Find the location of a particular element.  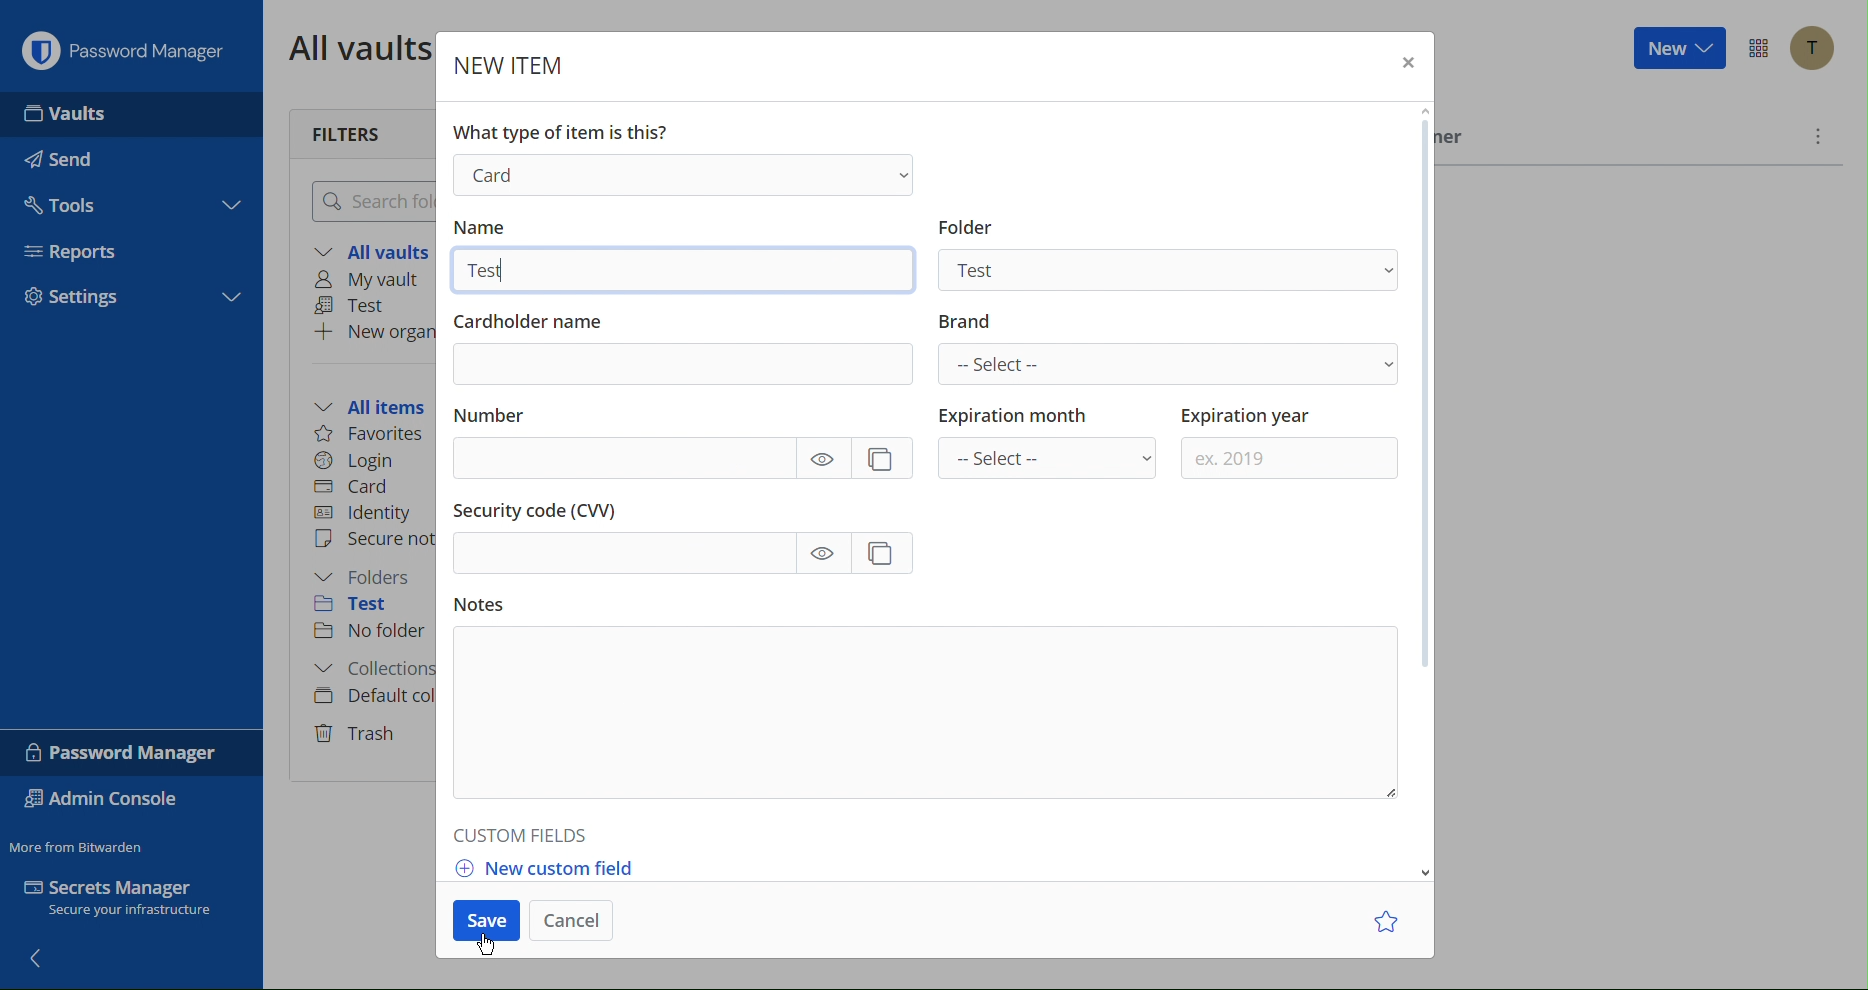

New is located at coordinates (1678, 47).